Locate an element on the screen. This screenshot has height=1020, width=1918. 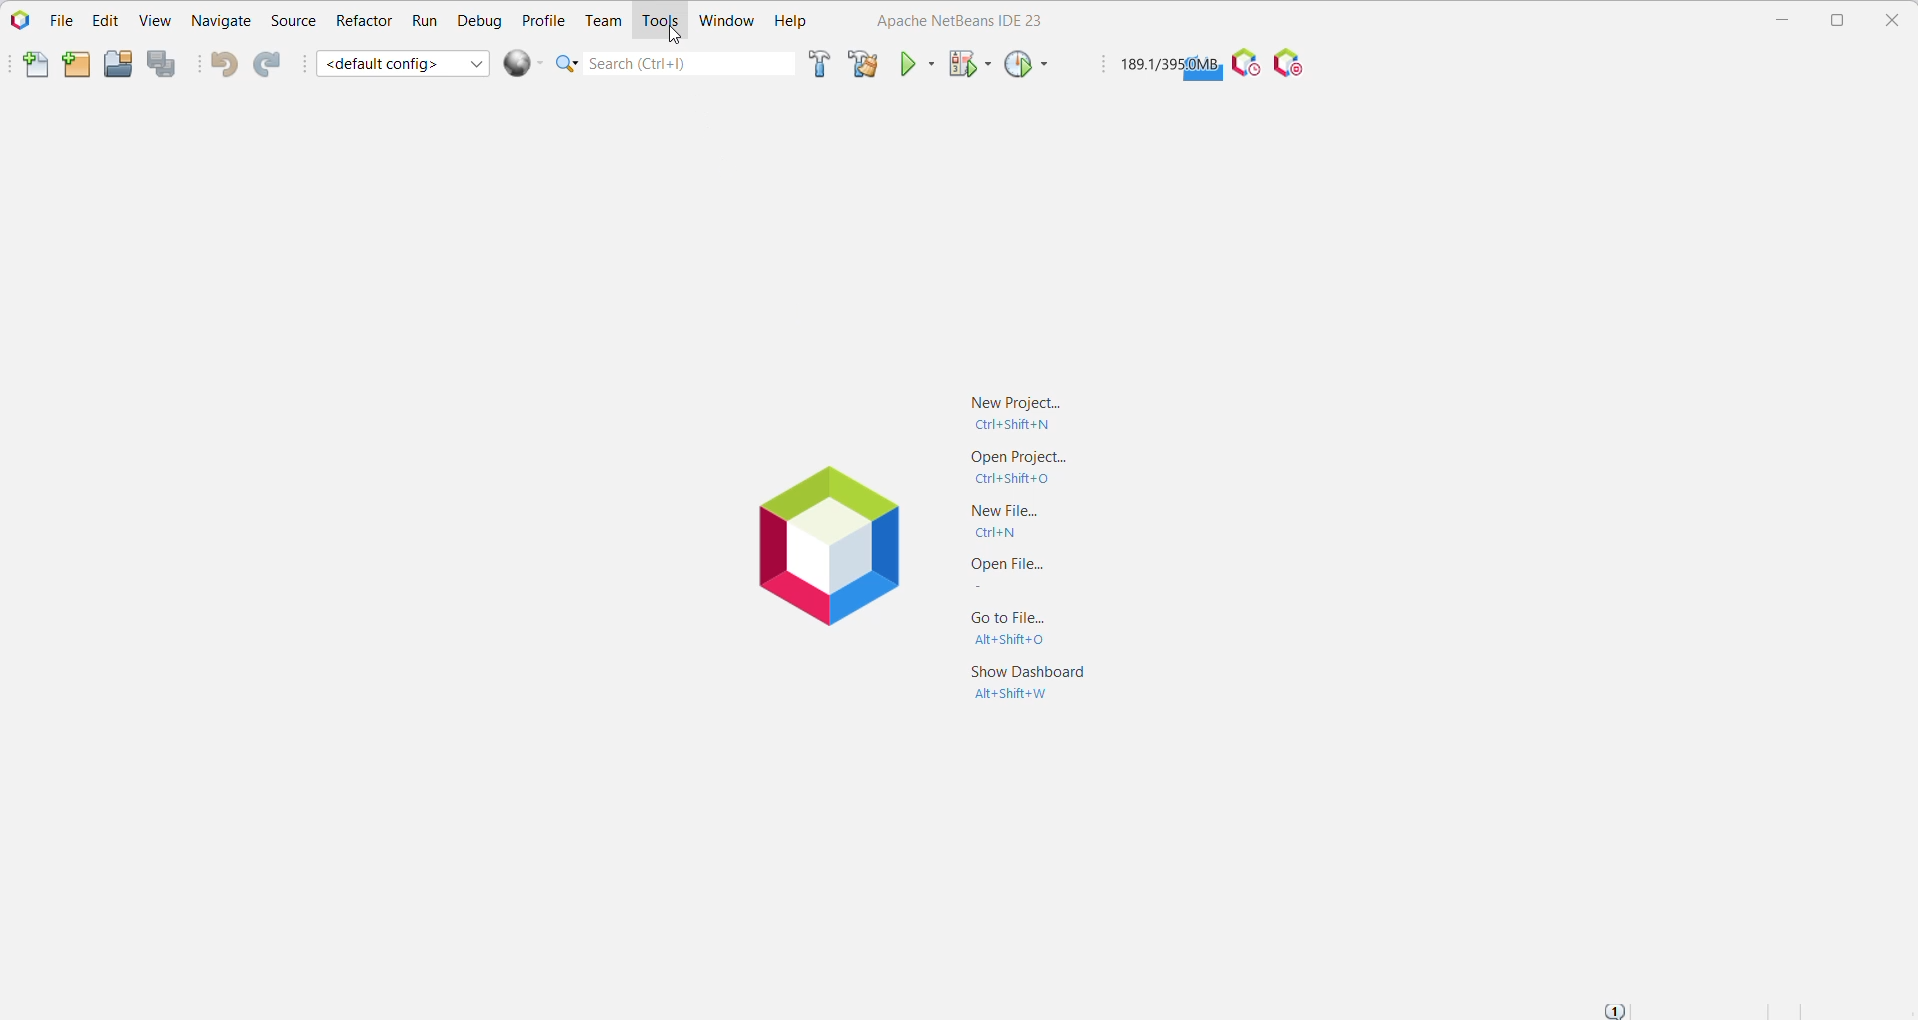
Save All is located at coordinates (164, 64).